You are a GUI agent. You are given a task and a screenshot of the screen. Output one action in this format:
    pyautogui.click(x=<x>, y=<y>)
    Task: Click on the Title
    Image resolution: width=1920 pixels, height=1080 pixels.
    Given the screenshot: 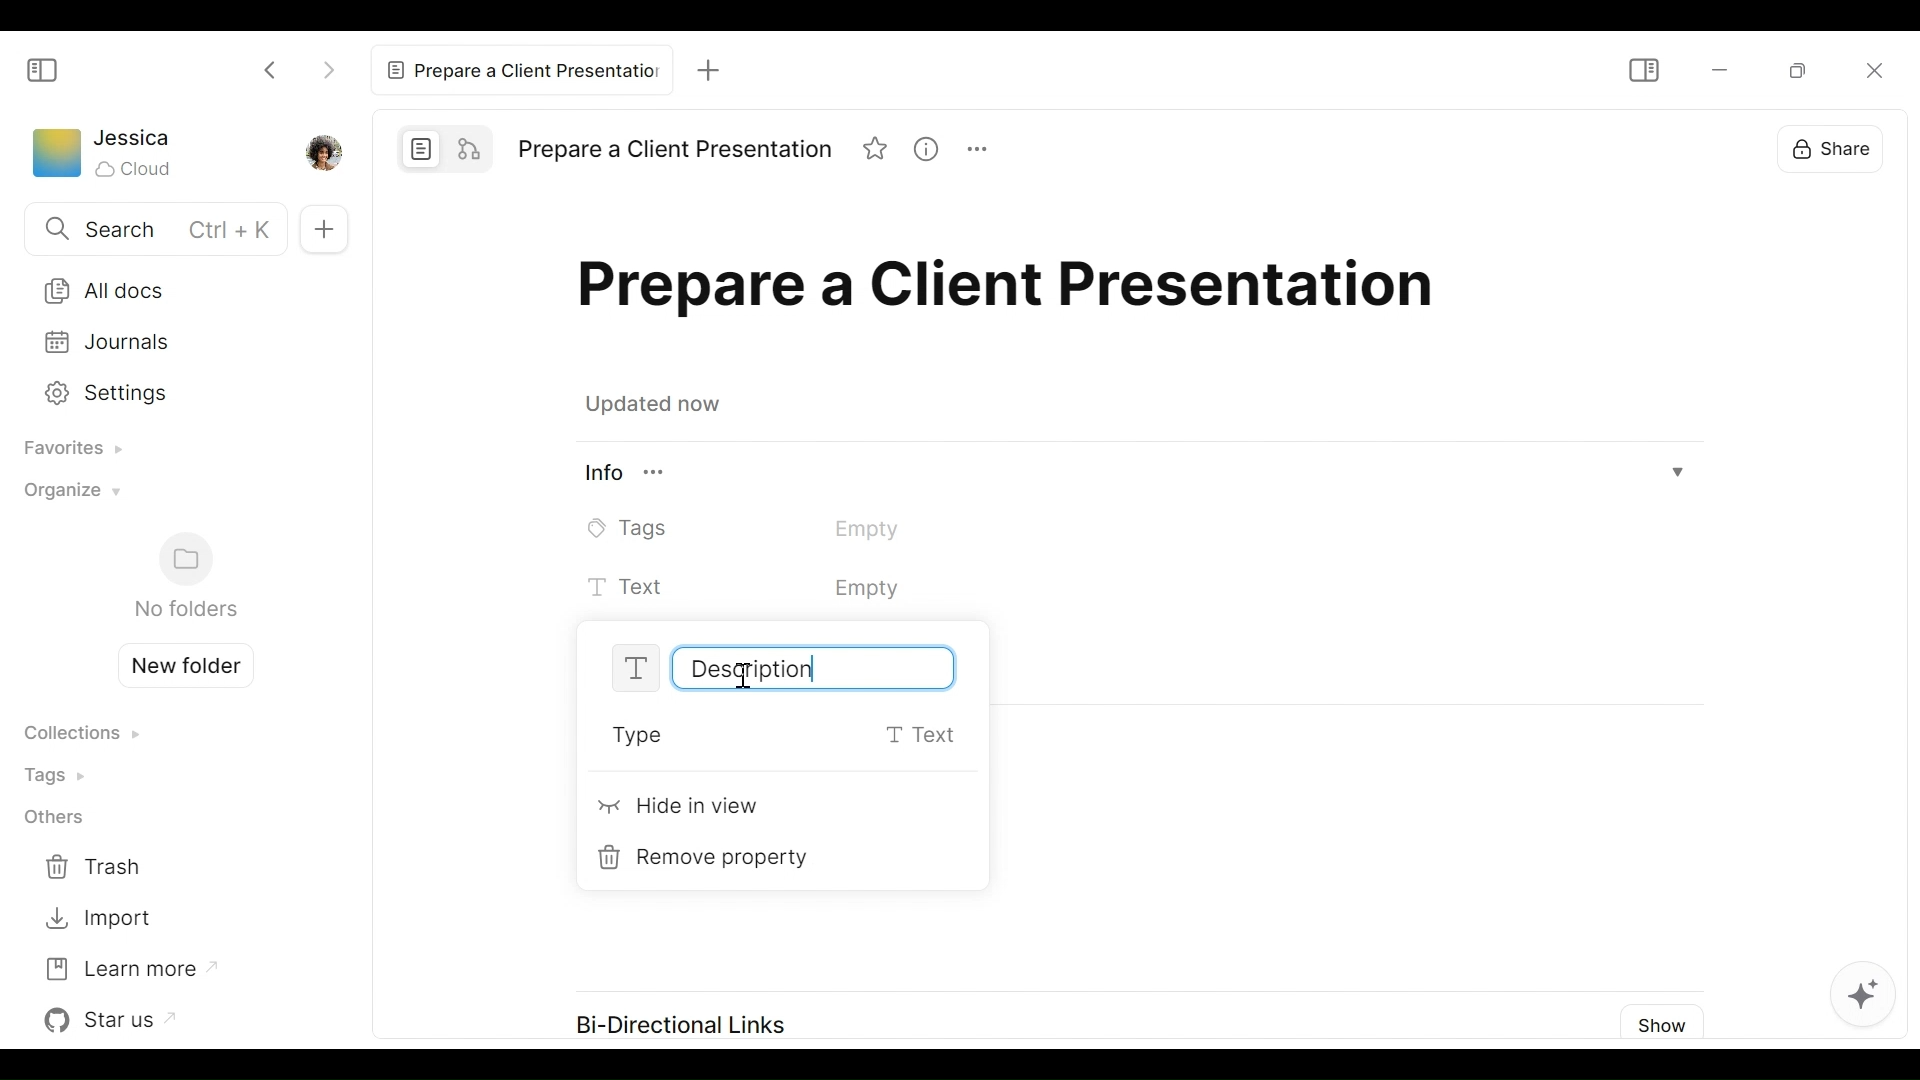 What is the action you would take?
    pyautogui.click(x=674, y=150)
    